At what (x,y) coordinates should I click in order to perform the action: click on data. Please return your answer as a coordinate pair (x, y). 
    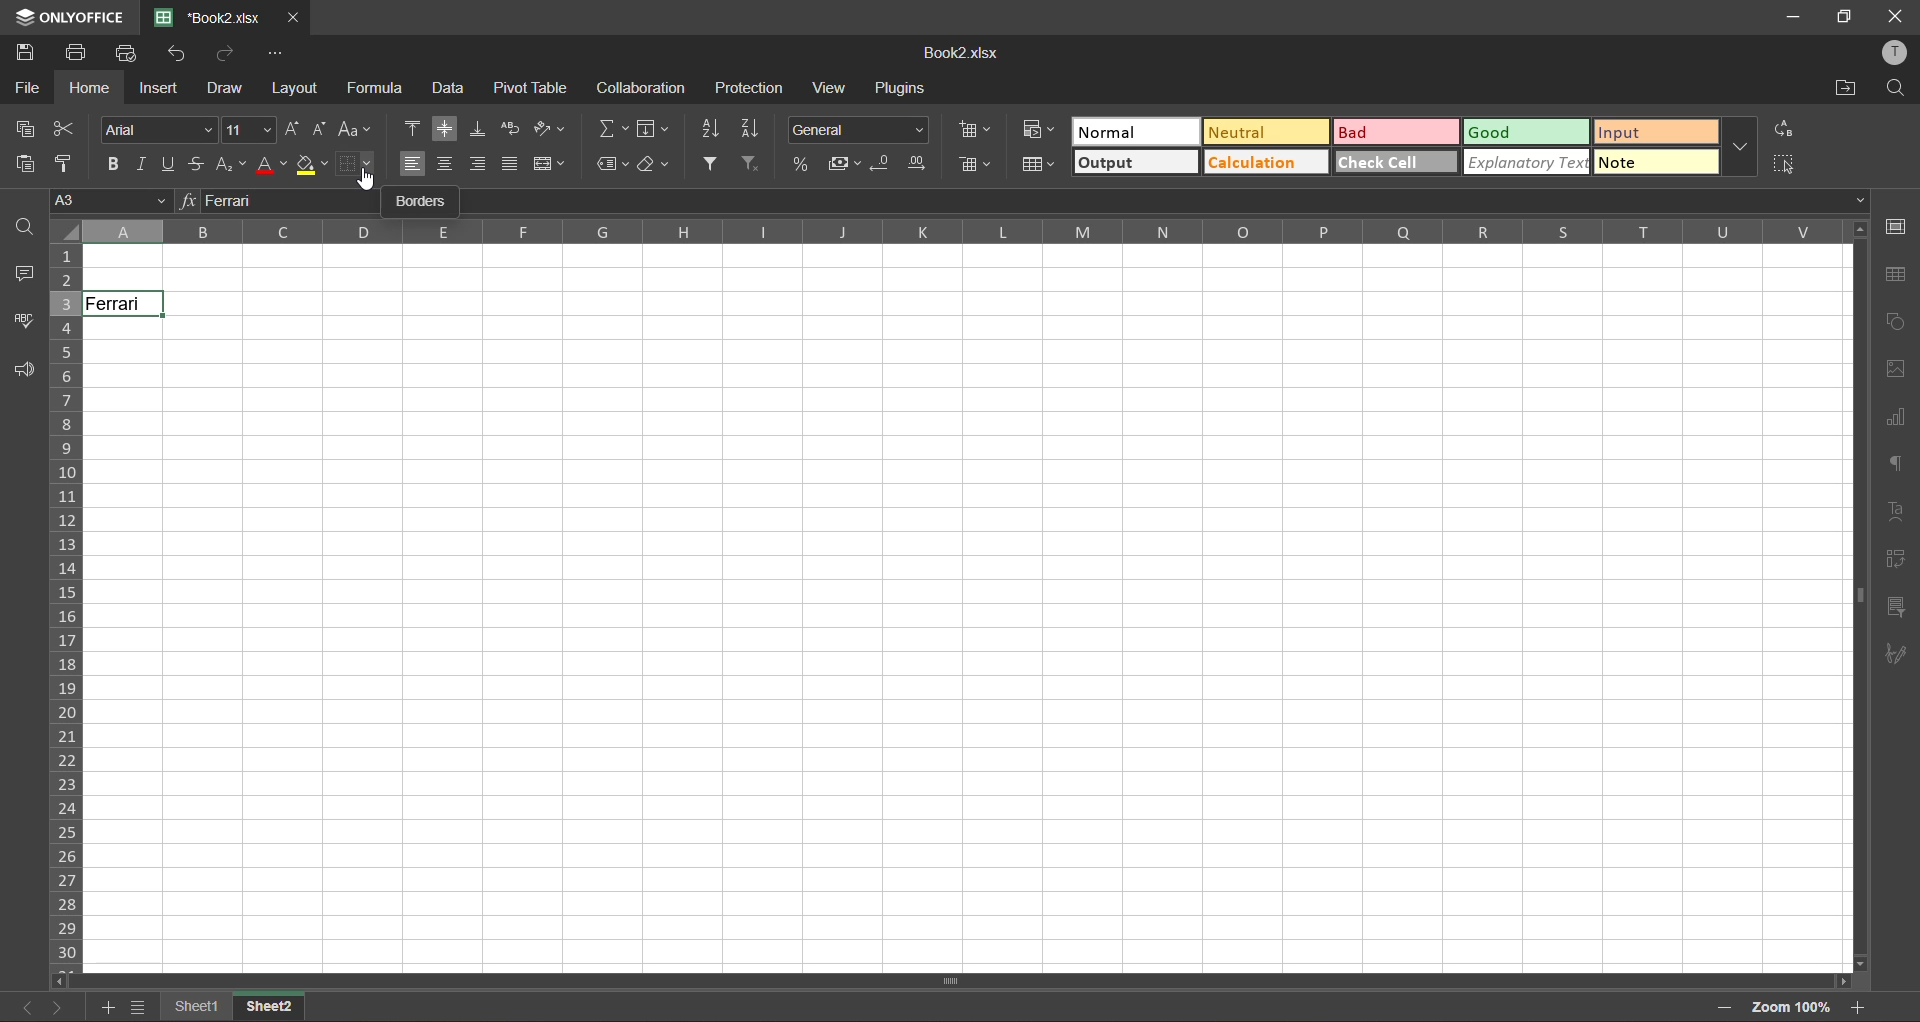
    Looking at the image, I should click on (452, 88).